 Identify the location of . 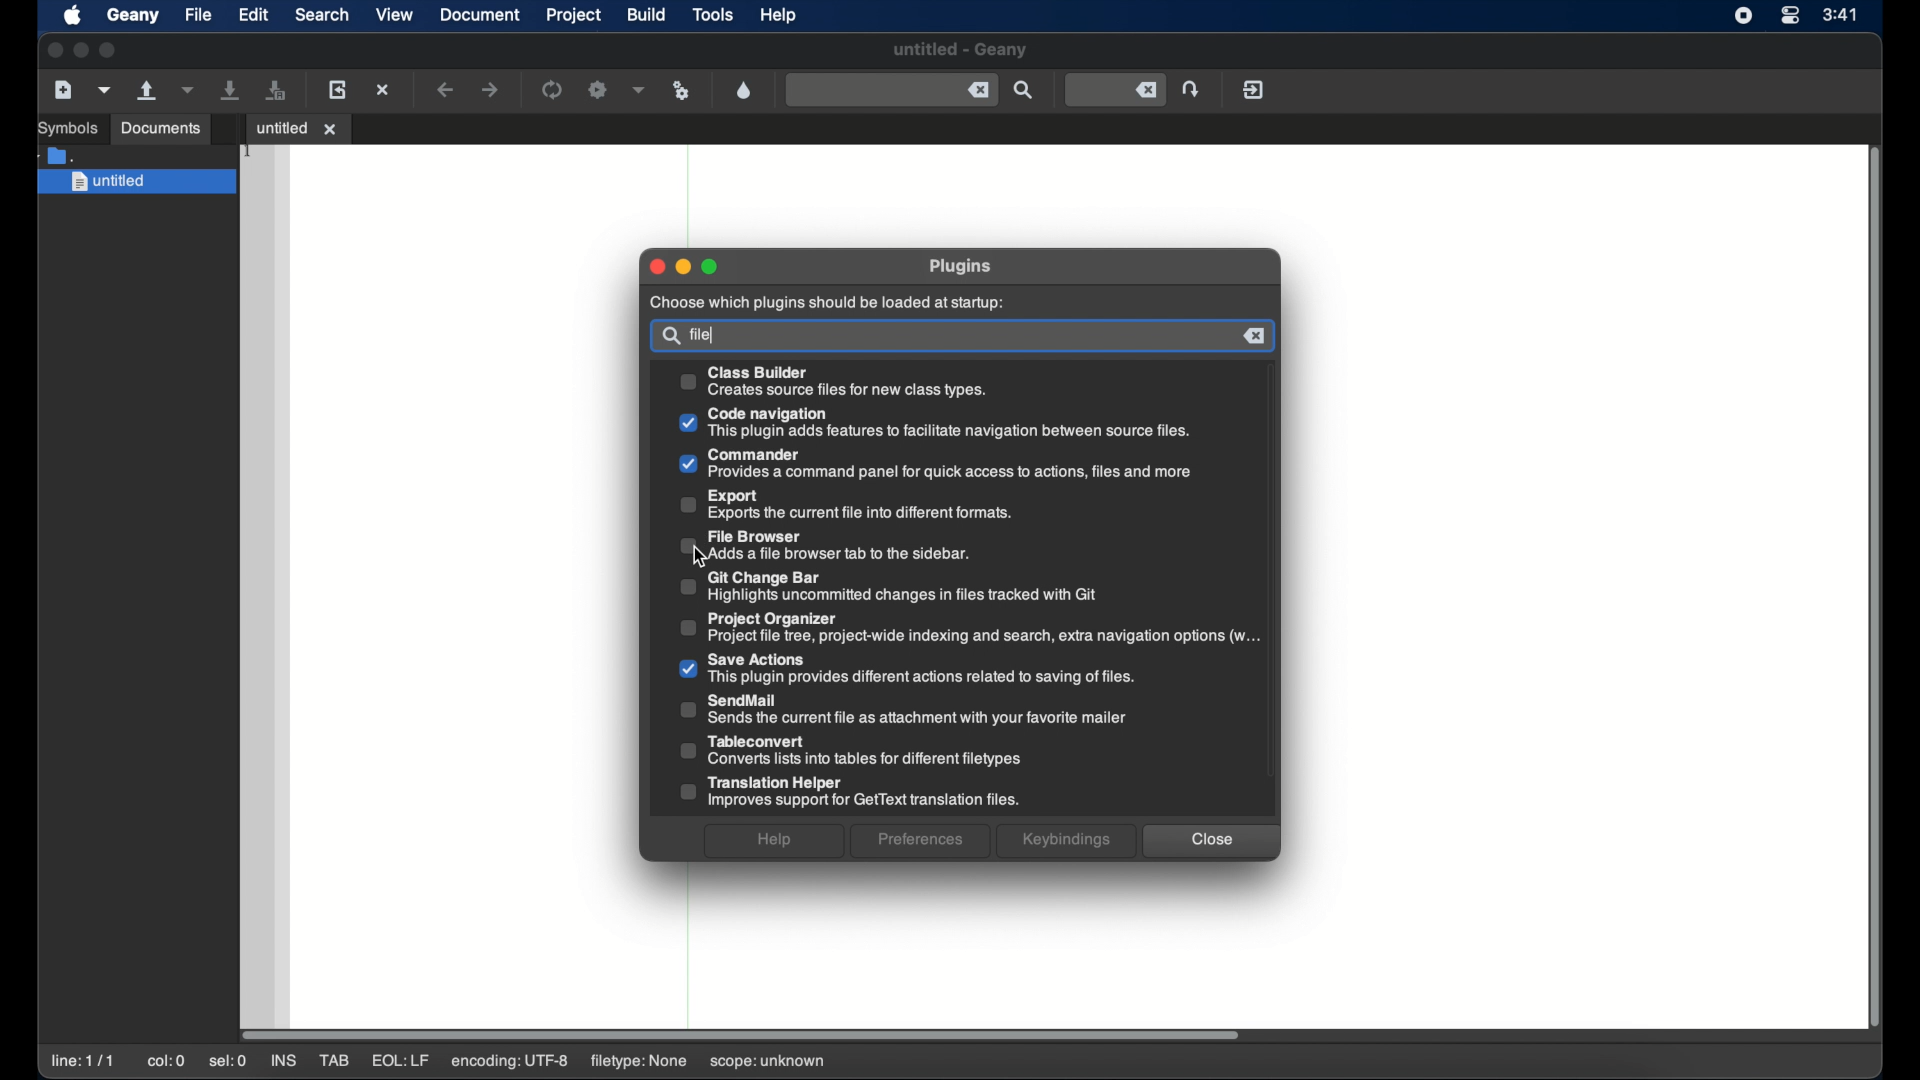
(934, 423).